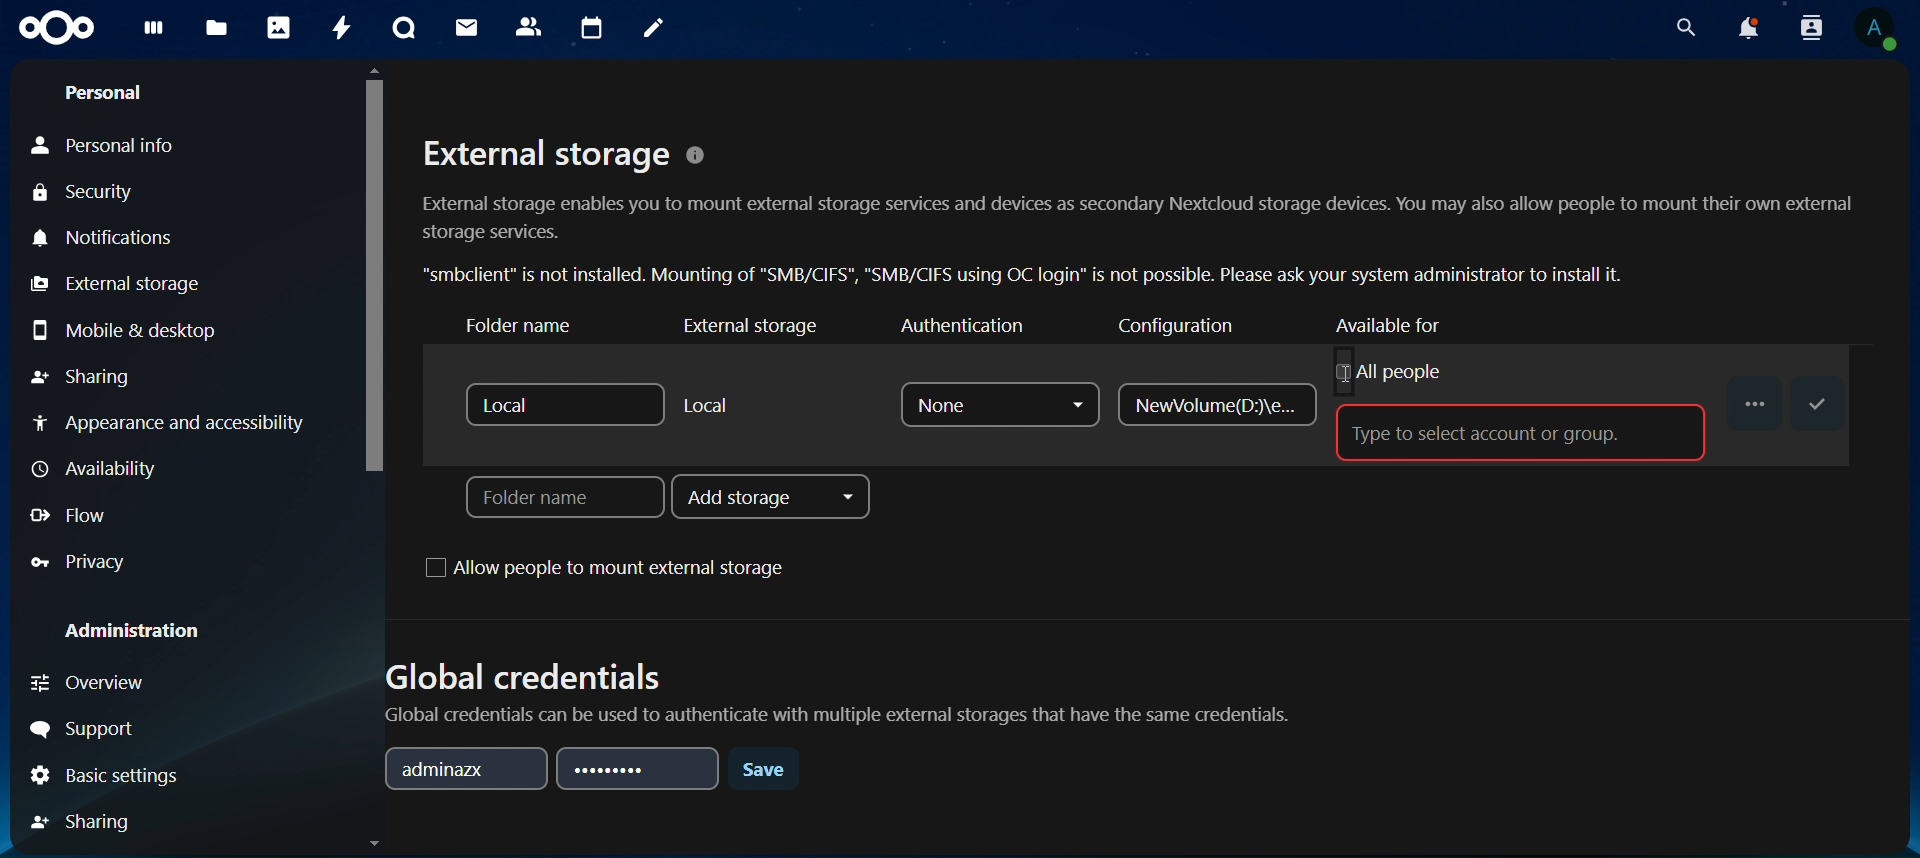 Image resolution: width=1920 pixels, height=858 pixels. I want to click on personal, so click(107, 89).